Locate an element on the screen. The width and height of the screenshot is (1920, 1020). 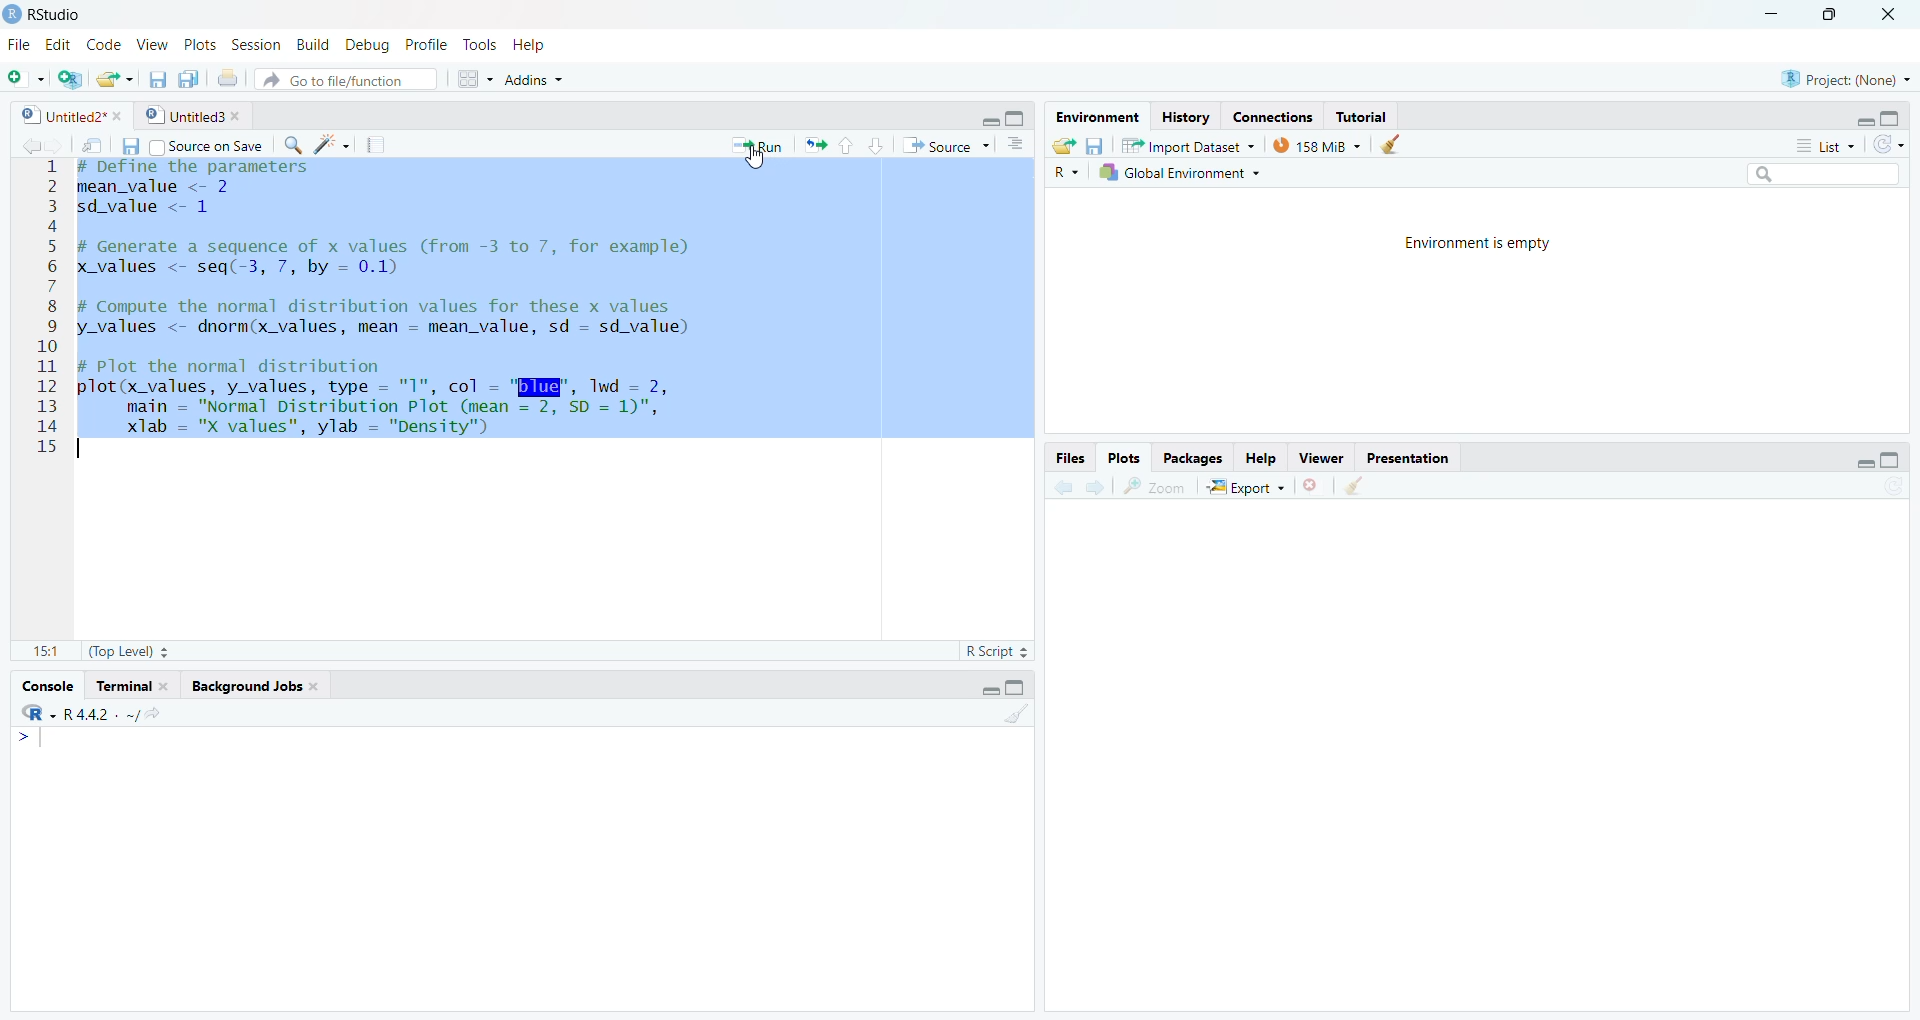
 is located at coordinates (1876, 455).